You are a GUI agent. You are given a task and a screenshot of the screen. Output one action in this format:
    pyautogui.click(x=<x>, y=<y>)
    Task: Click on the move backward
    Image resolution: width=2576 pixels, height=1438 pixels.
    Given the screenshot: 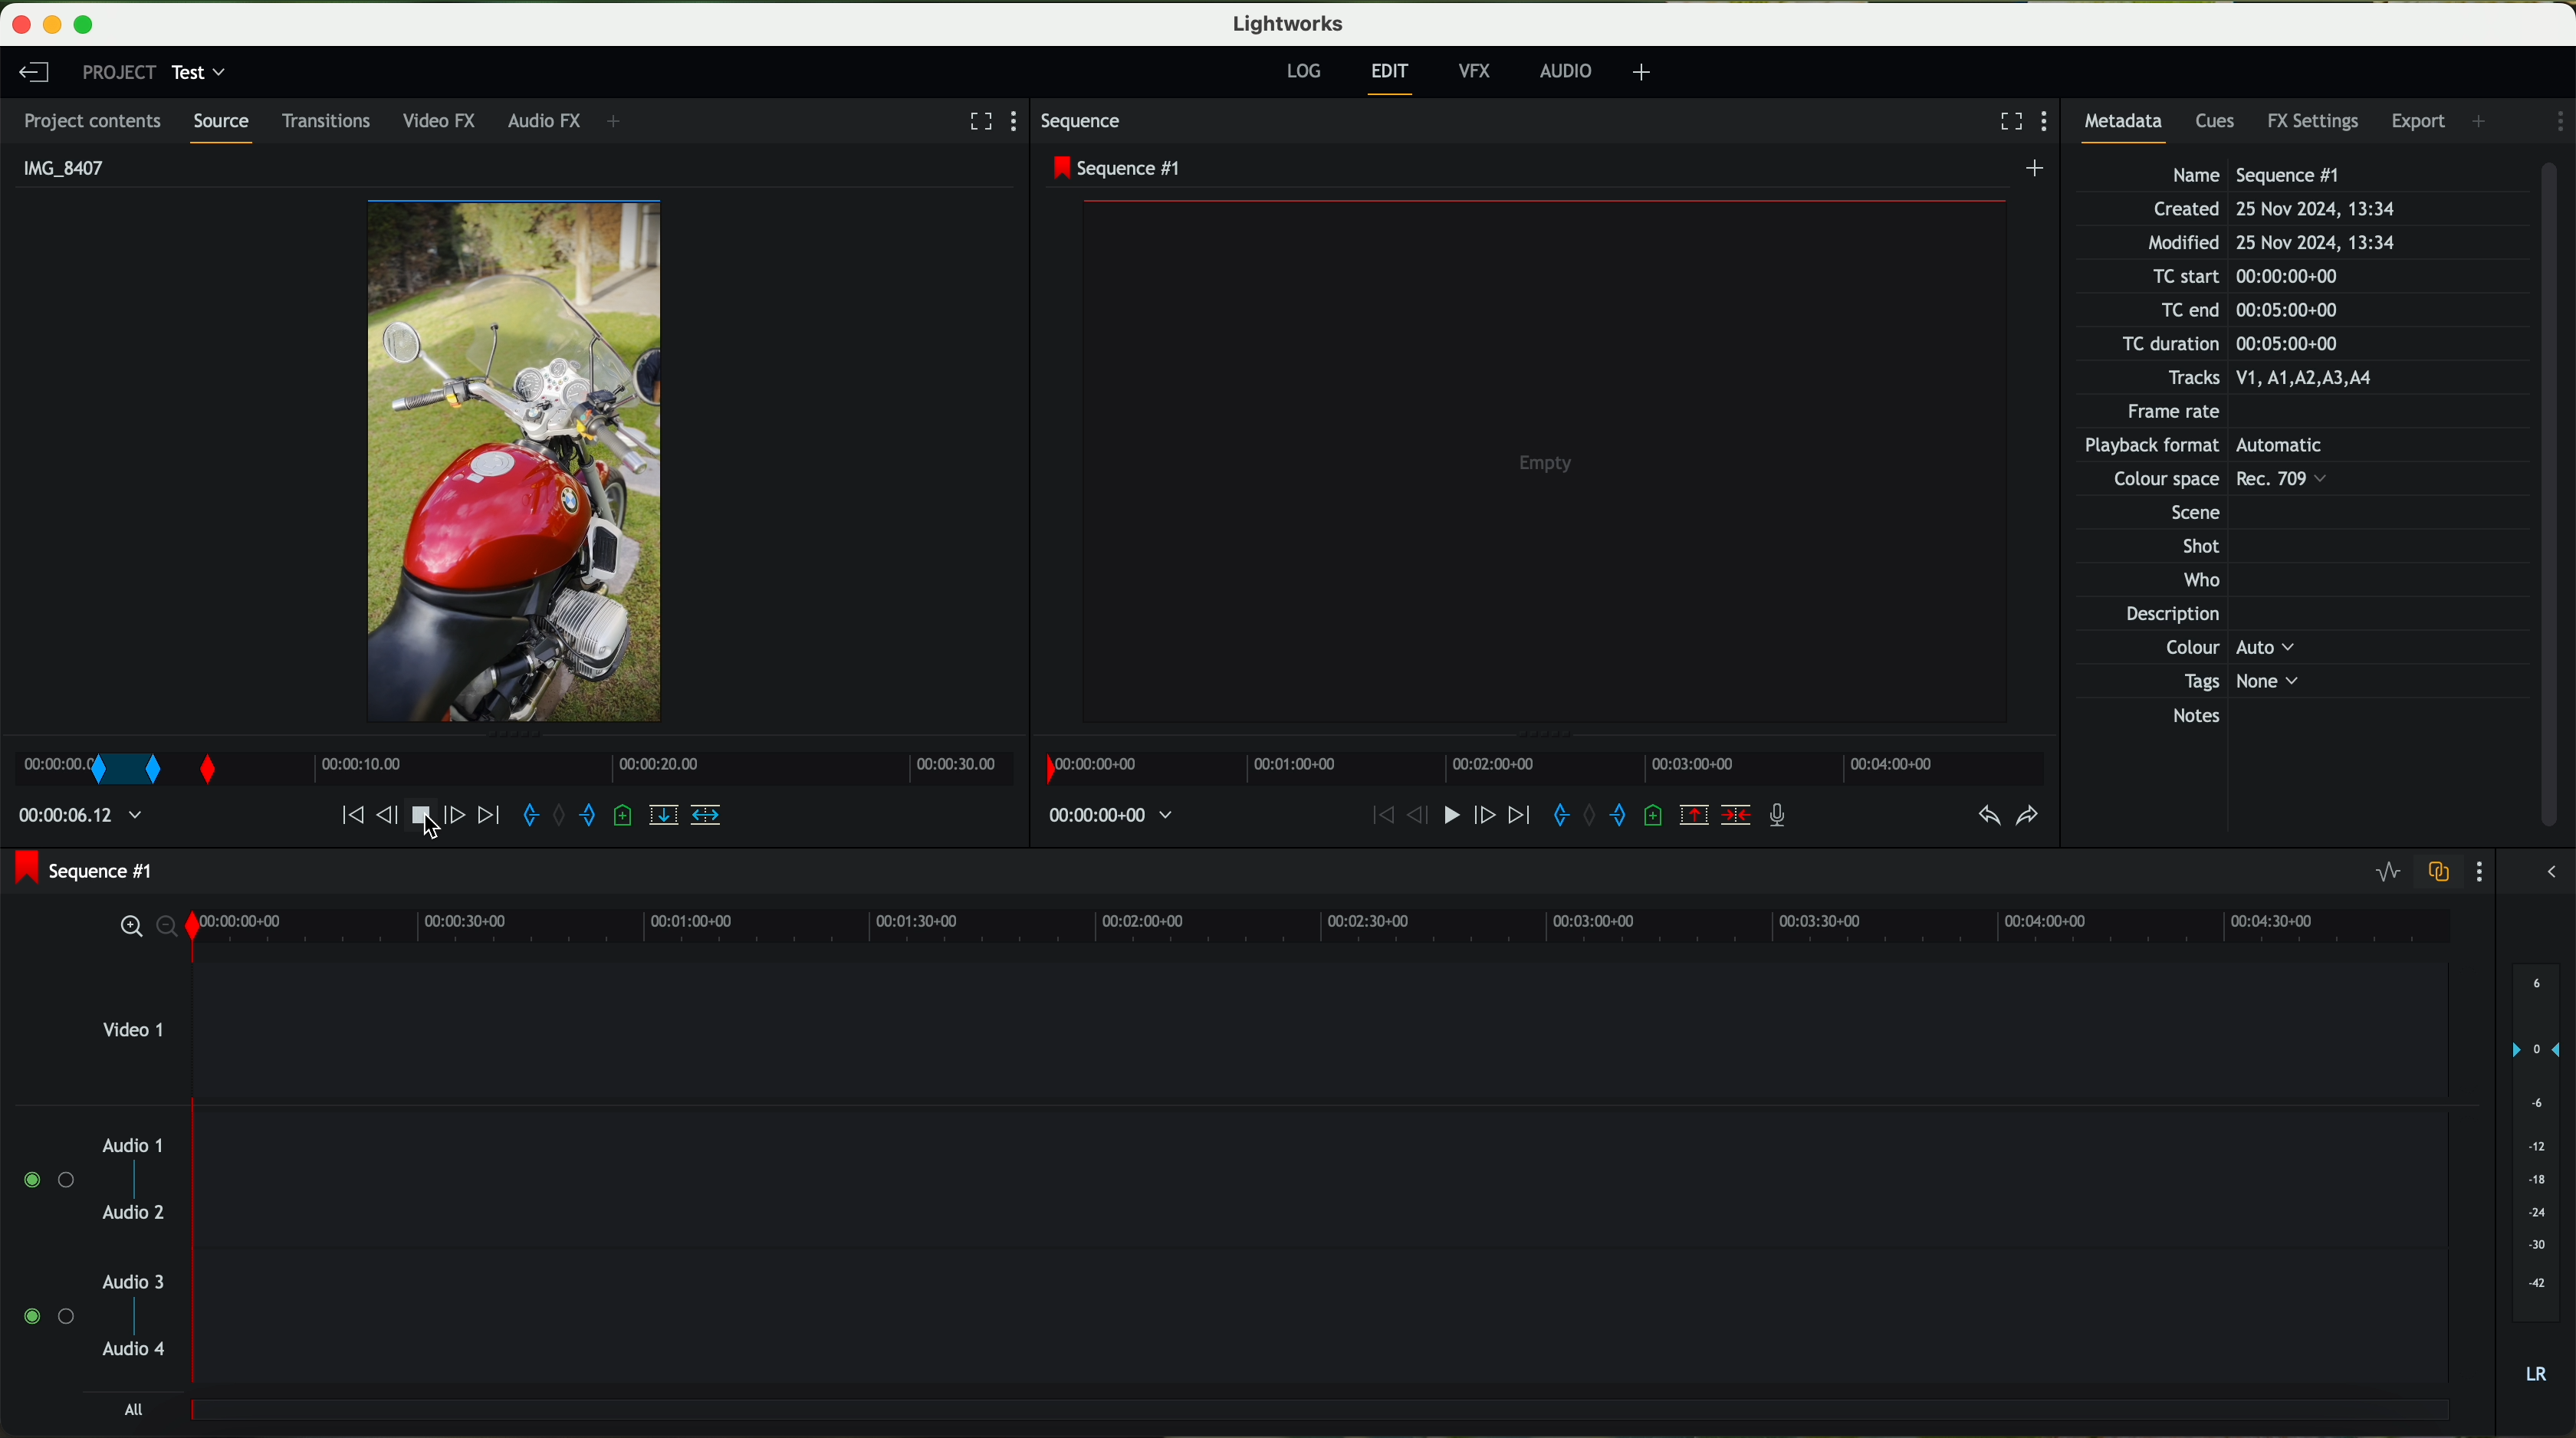 What is the action you would take?
    pyautogui.click(x=341, y=816)
    